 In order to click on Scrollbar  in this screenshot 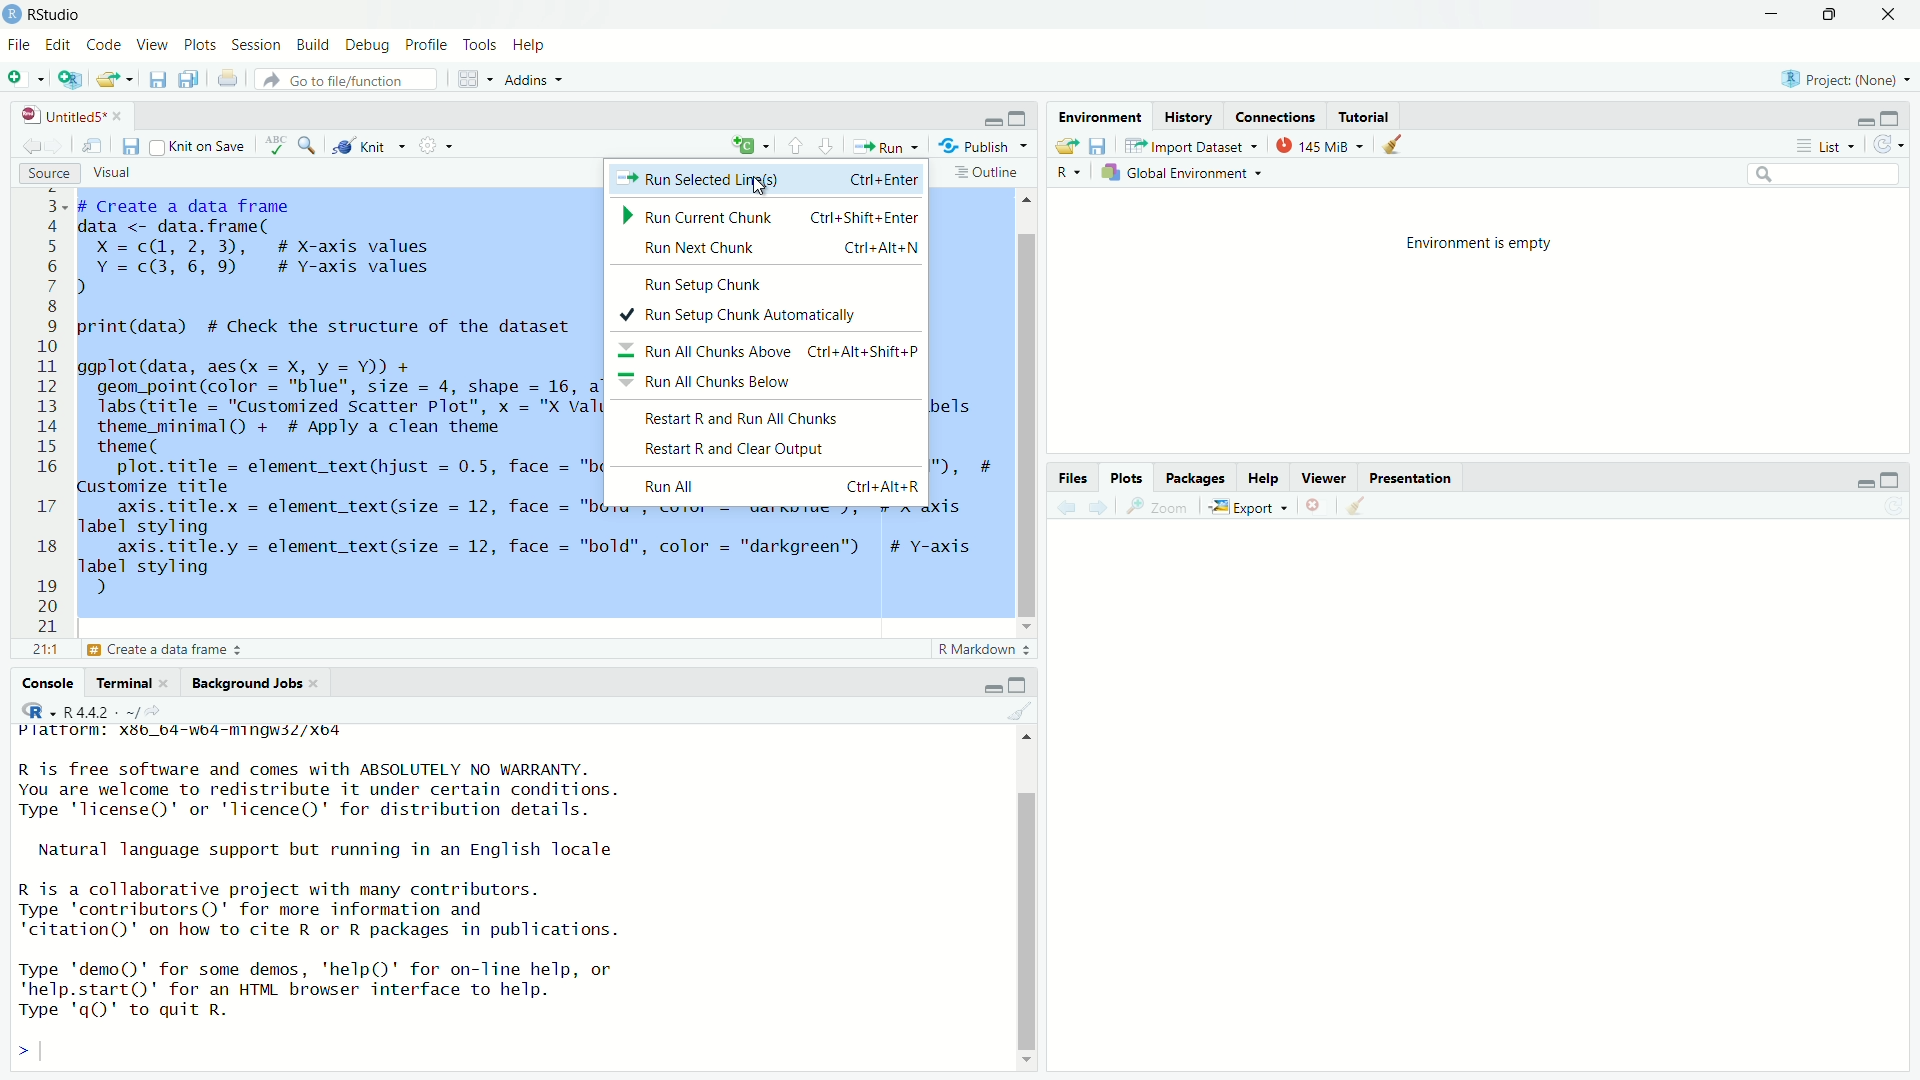, I will do `click(1026, 411)`.